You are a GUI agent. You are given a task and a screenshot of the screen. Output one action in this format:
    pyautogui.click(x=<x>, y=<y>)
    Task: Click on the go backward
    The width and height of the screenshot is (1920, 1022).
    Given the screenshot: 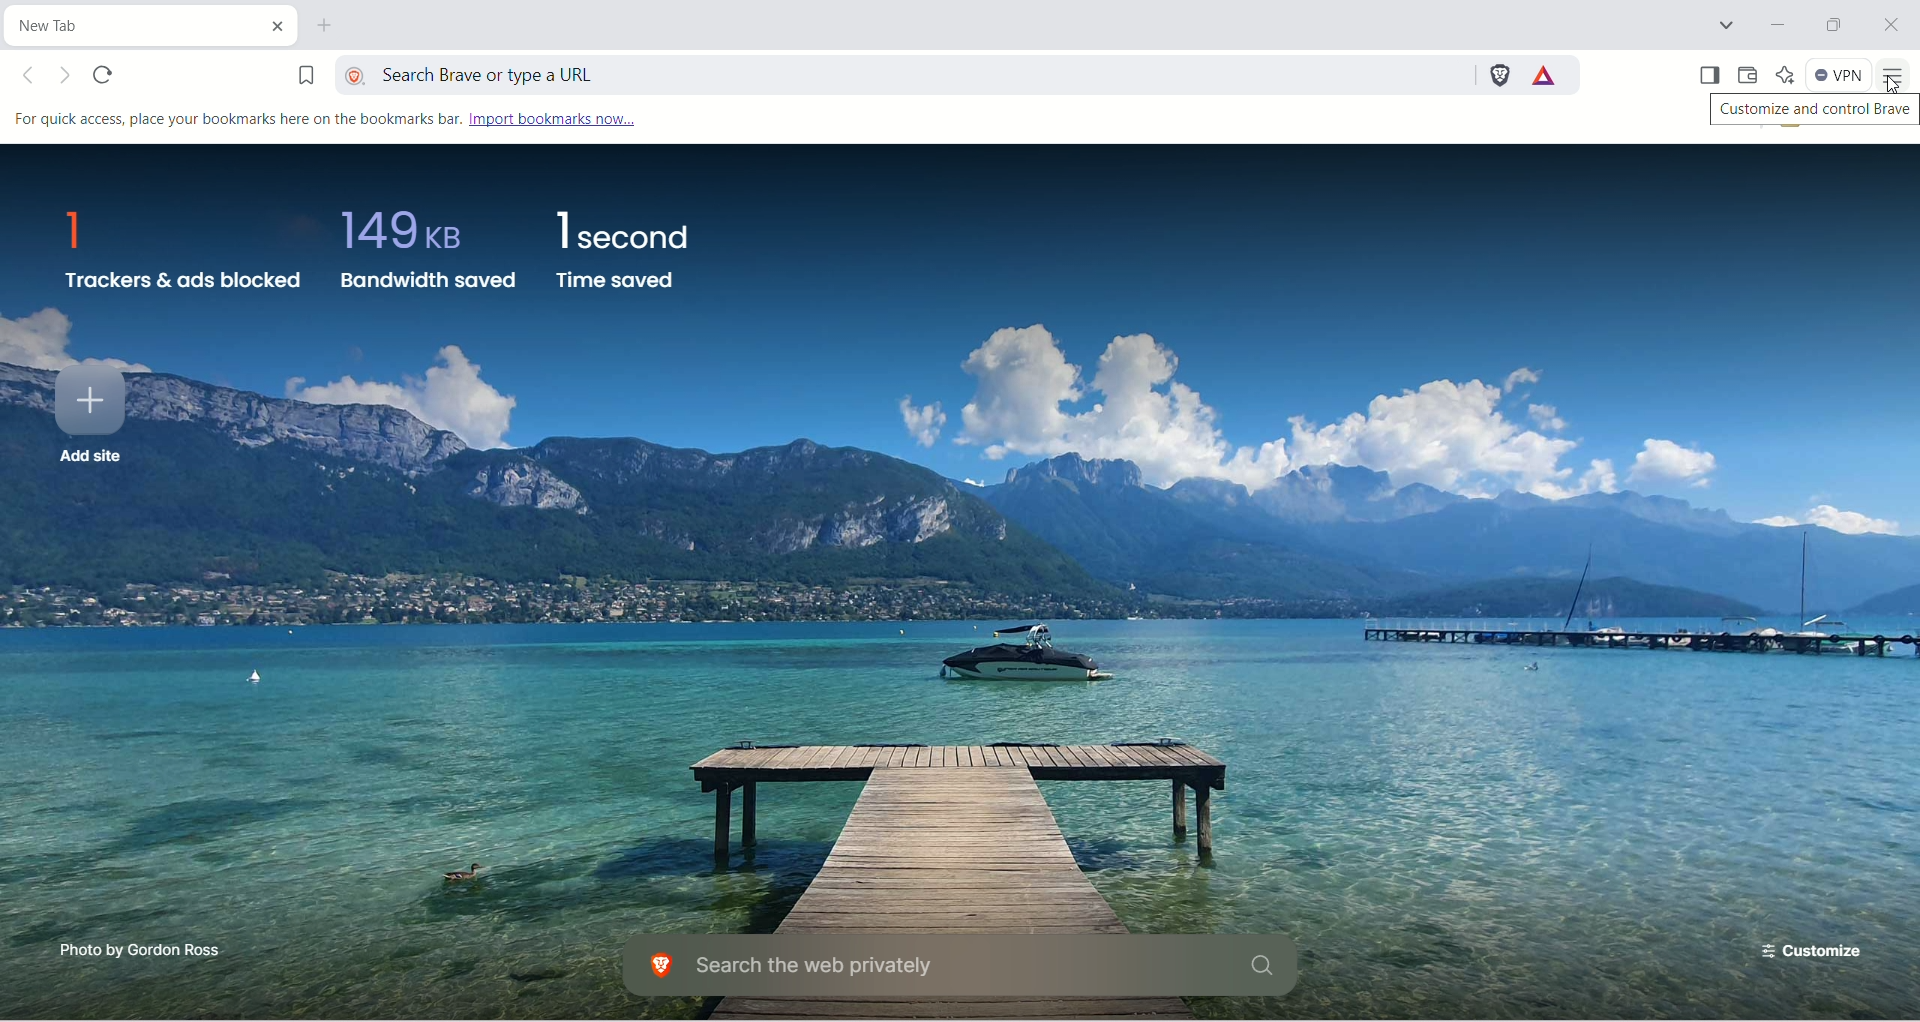 What is the action you would take?
    pyautogui.click(x=34, y=76)
    